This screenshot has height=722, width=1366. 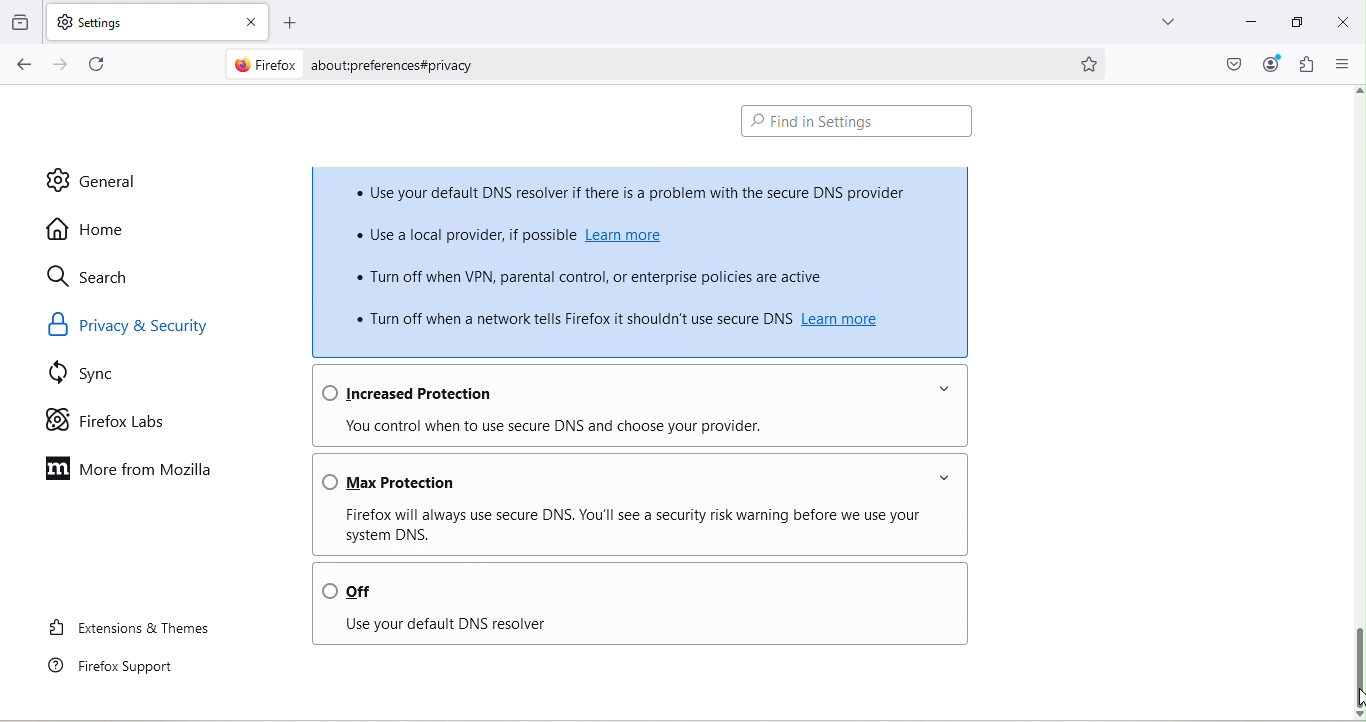 I want to click on Checkbox, so click(x=859, y=122).